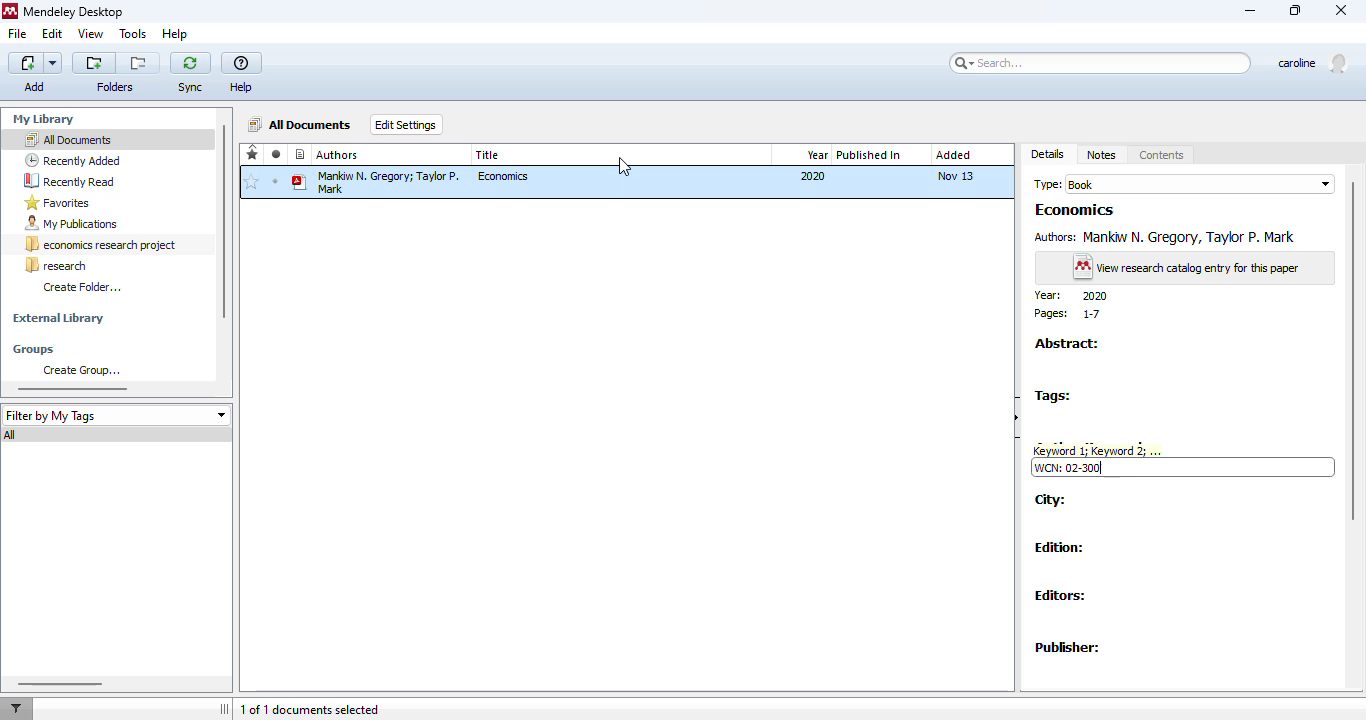 Image resolution: width=1366 pixels, height=720 pixels. Describe the element at coordinates (1075, 209) in the screenshot. I see `Economics` at that location.